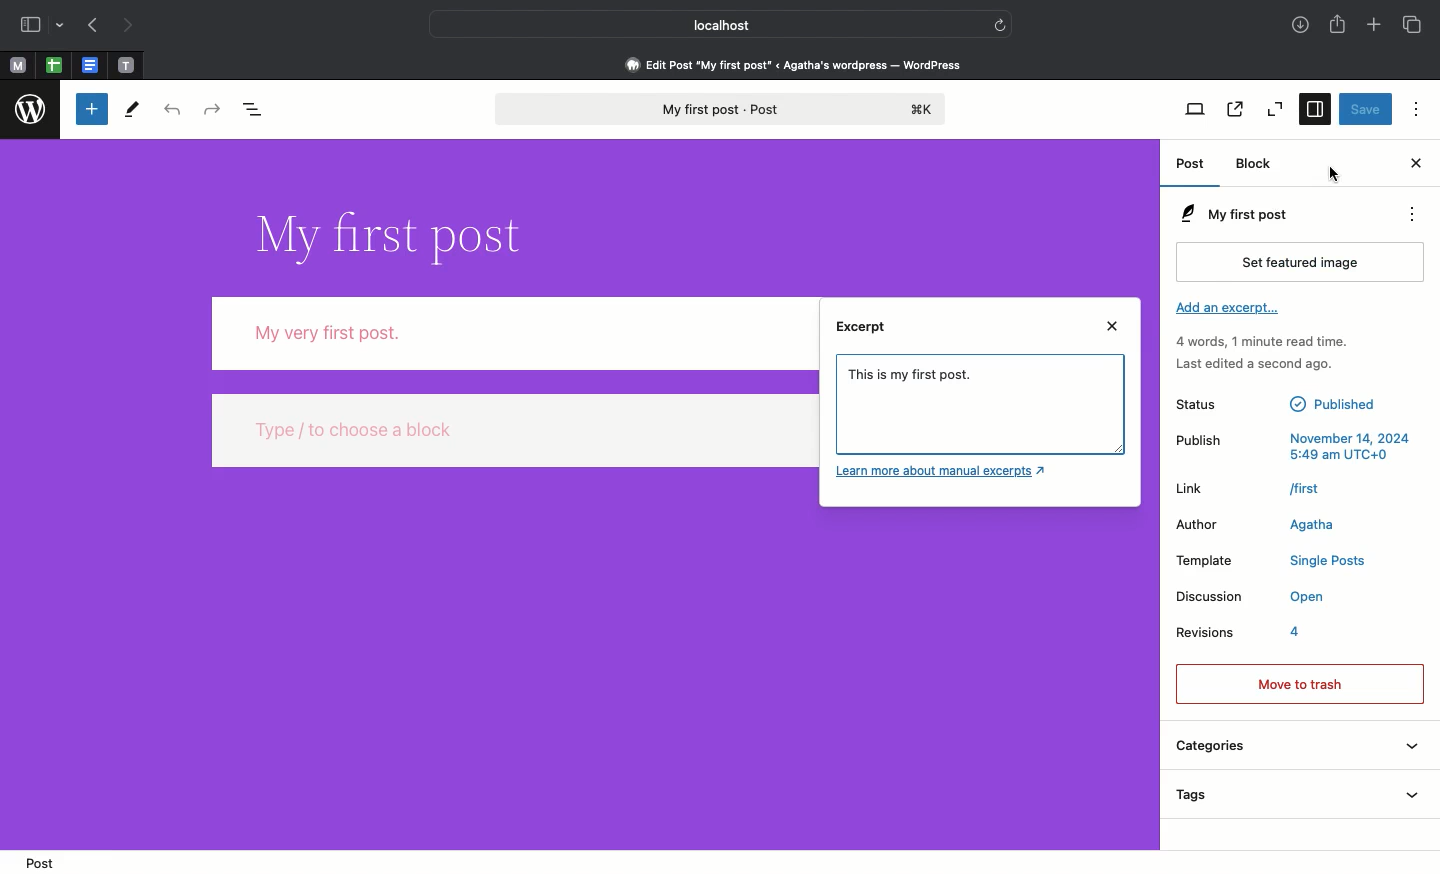 The image size is (1440, 874). I want to click on My first post, so click(717, 110).